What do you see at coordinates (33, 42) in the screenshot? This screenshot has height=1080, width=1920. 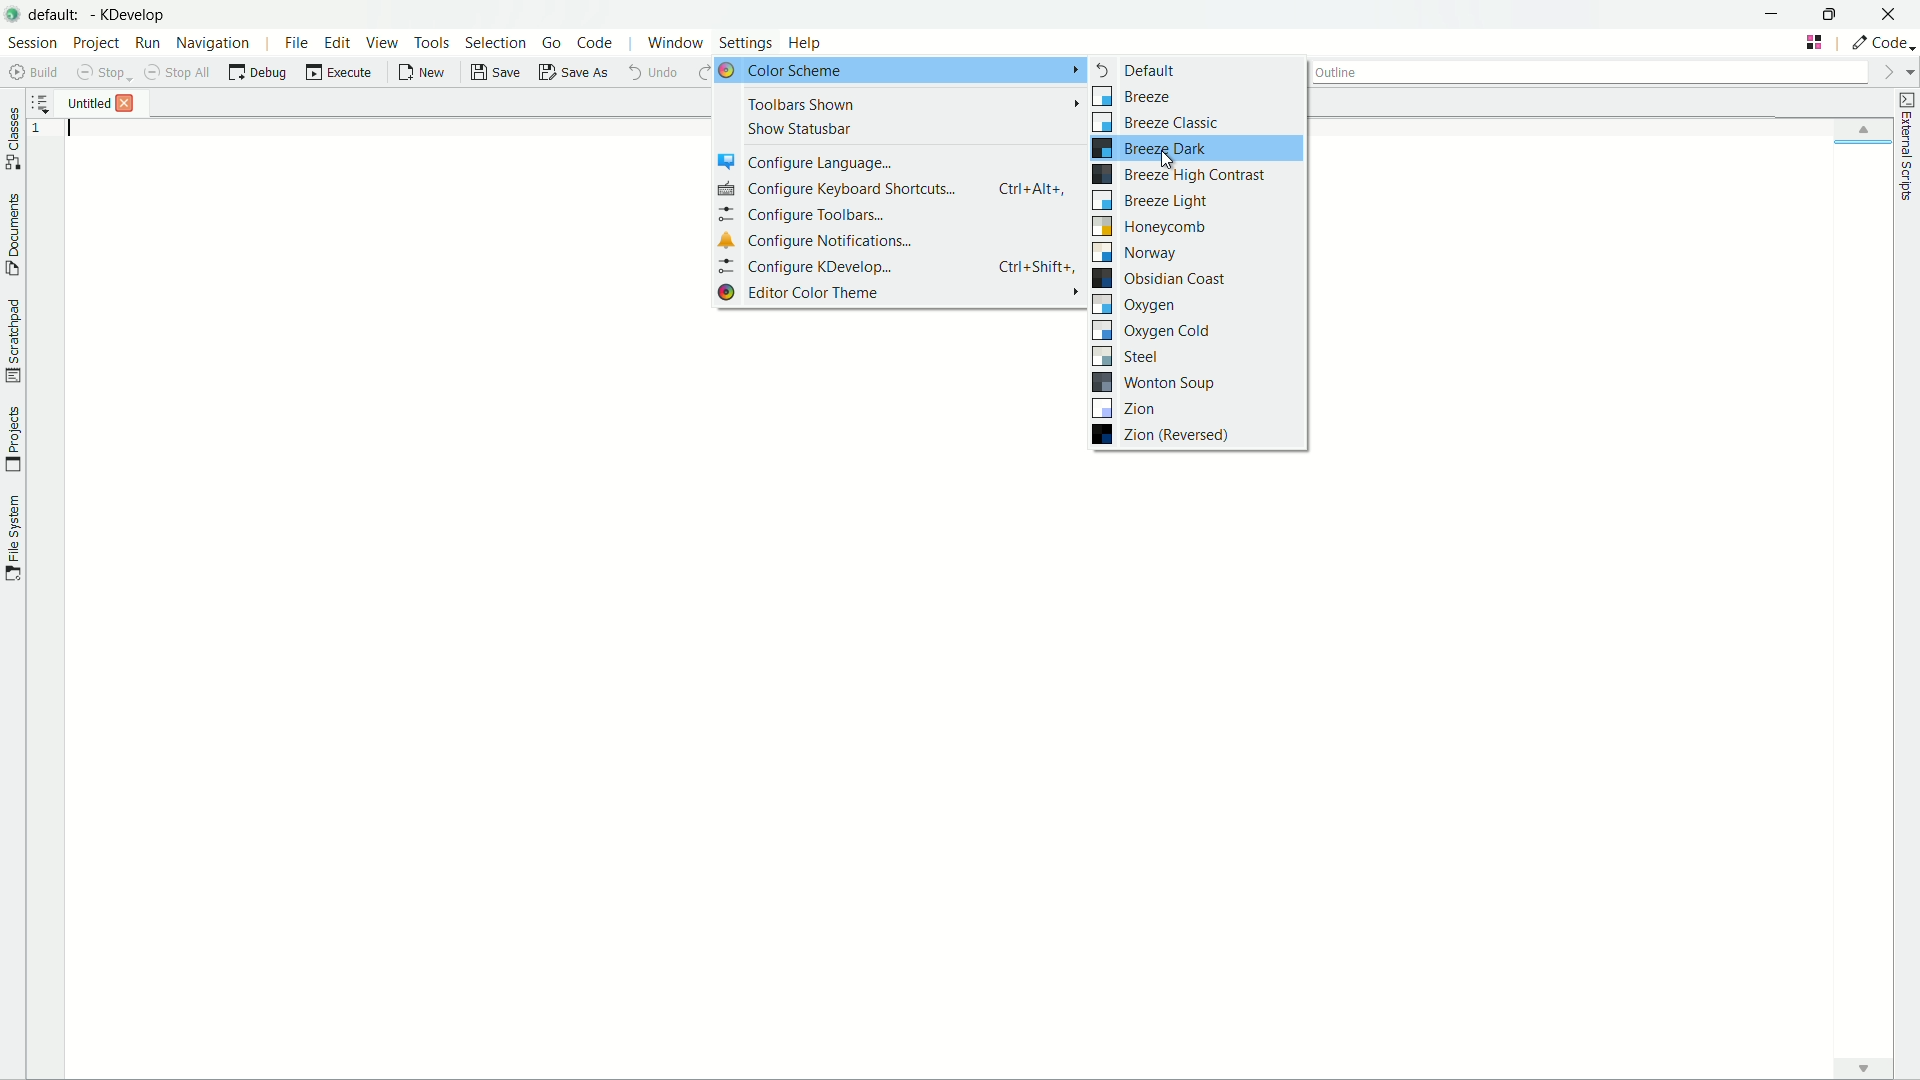 I see `session` at bounding box center [33, 42].